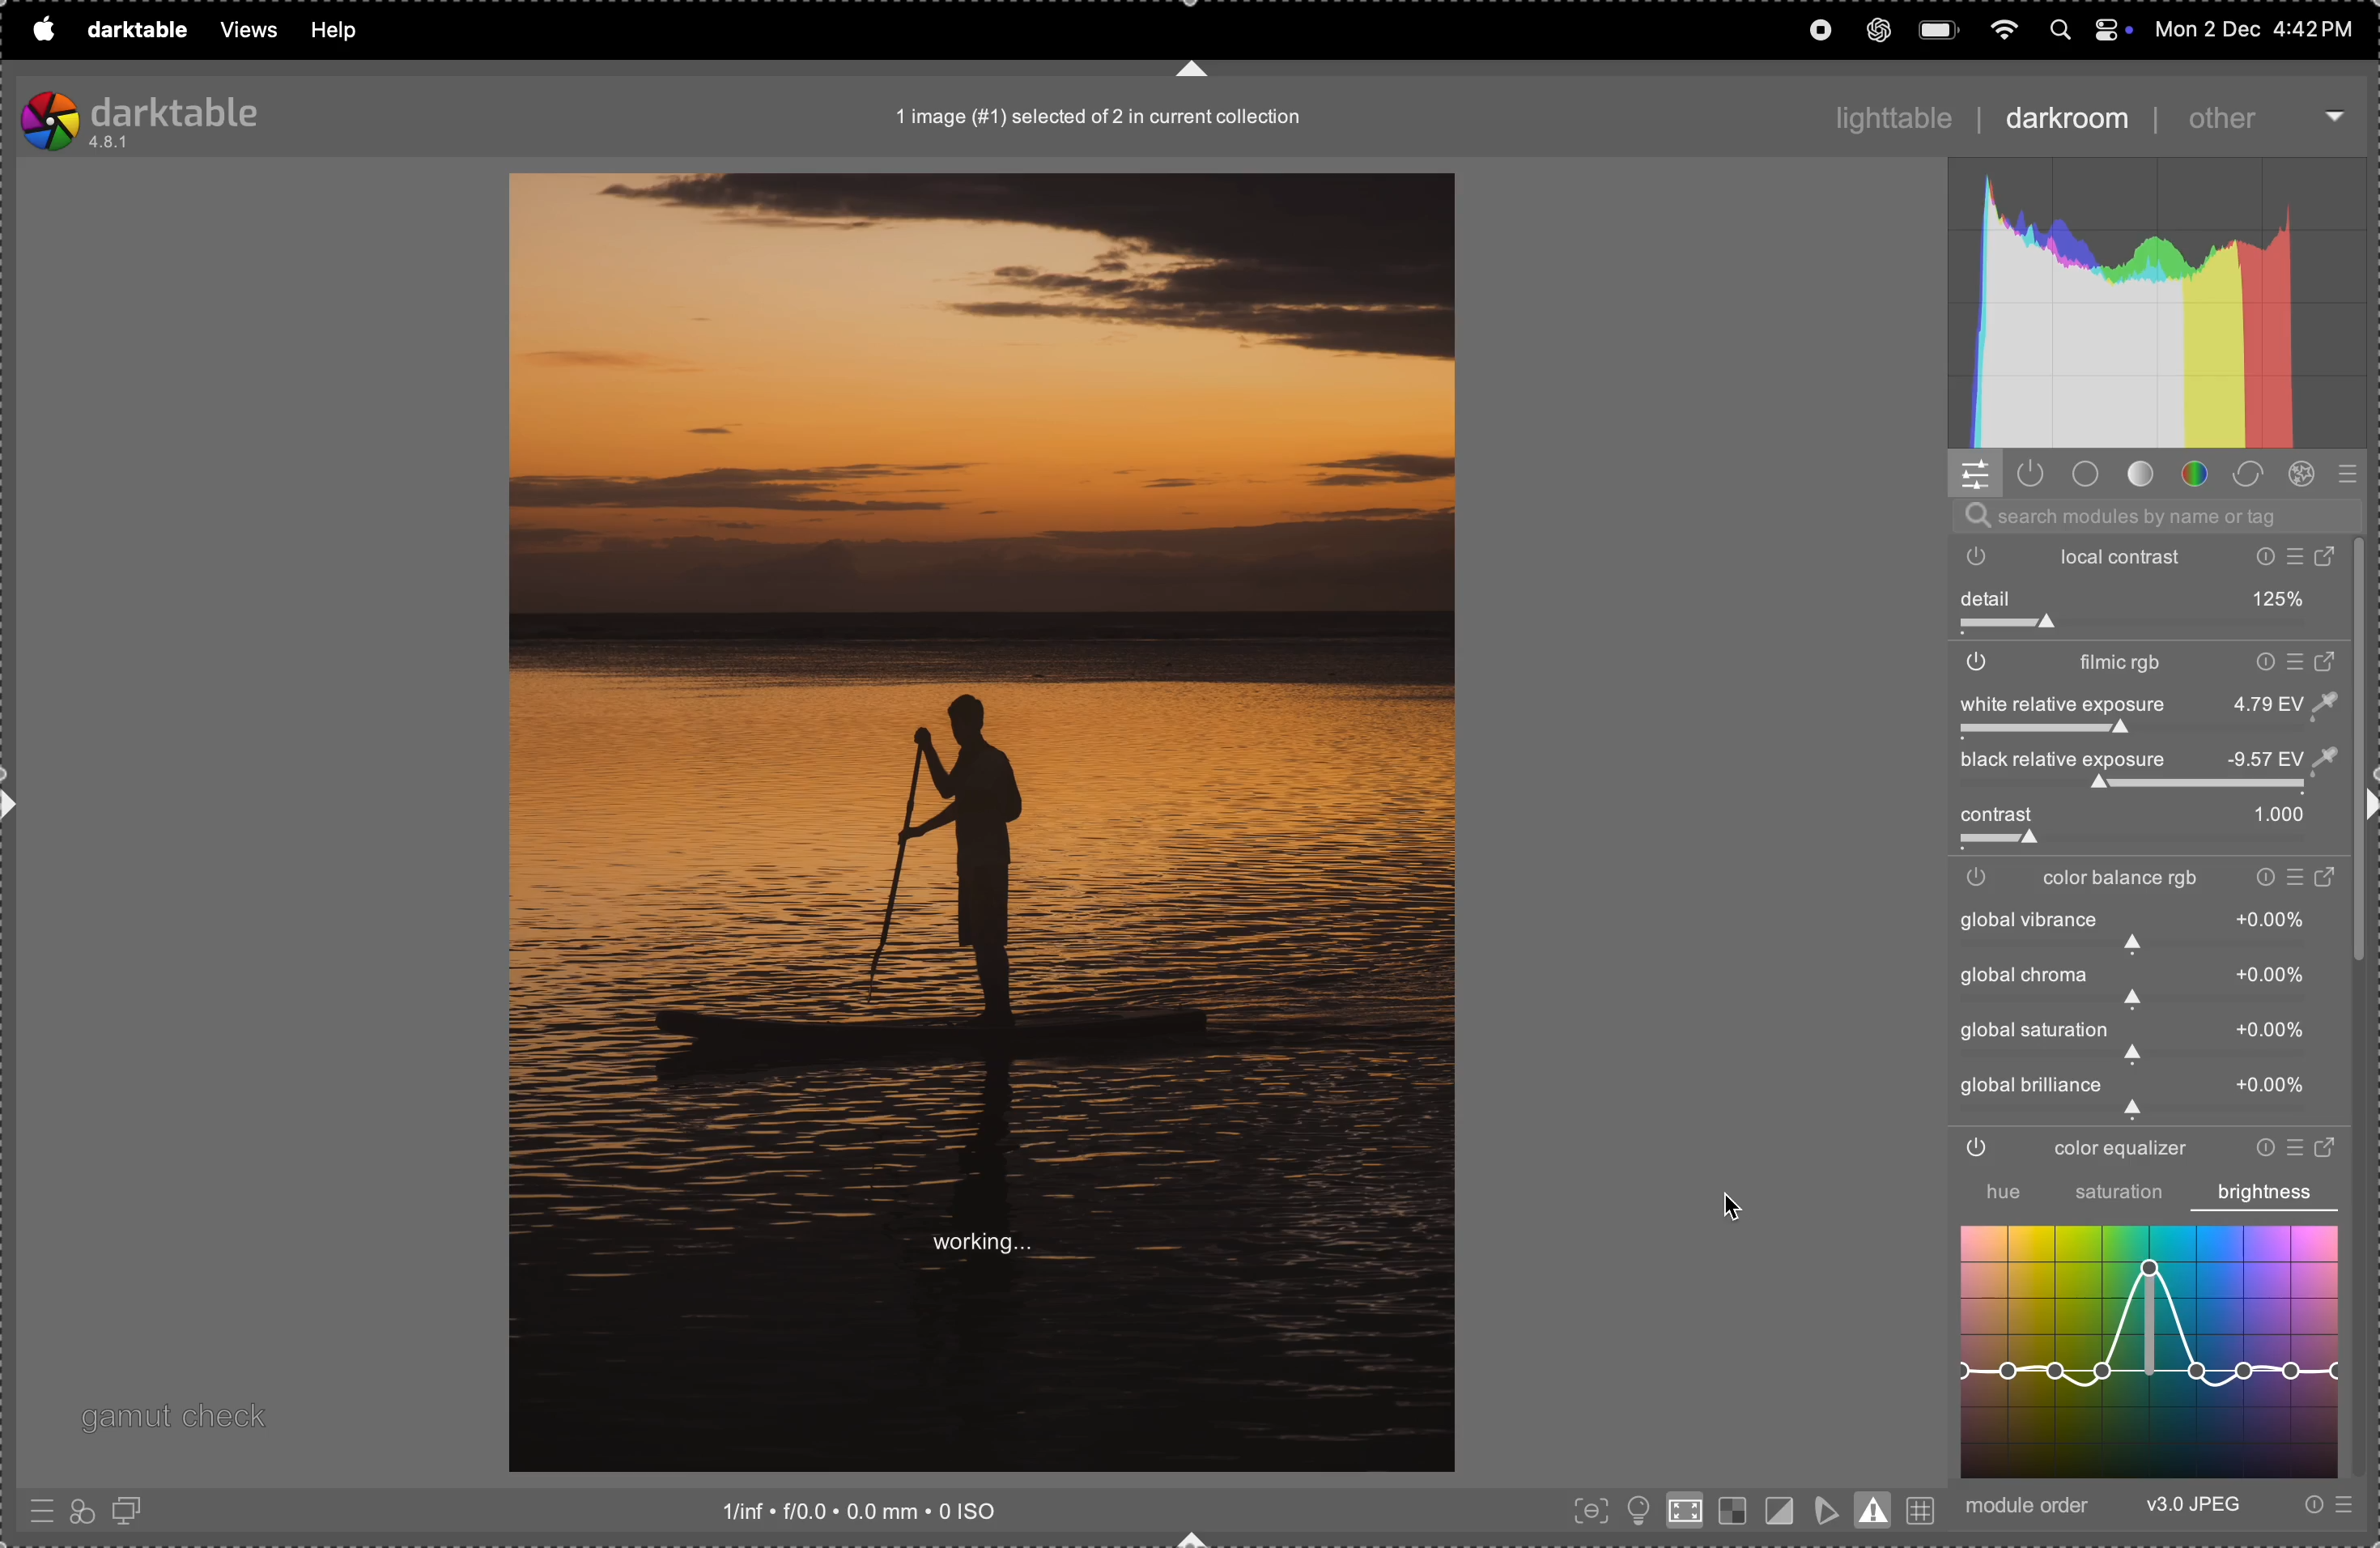  I want to click on record, so click(1817, 29).